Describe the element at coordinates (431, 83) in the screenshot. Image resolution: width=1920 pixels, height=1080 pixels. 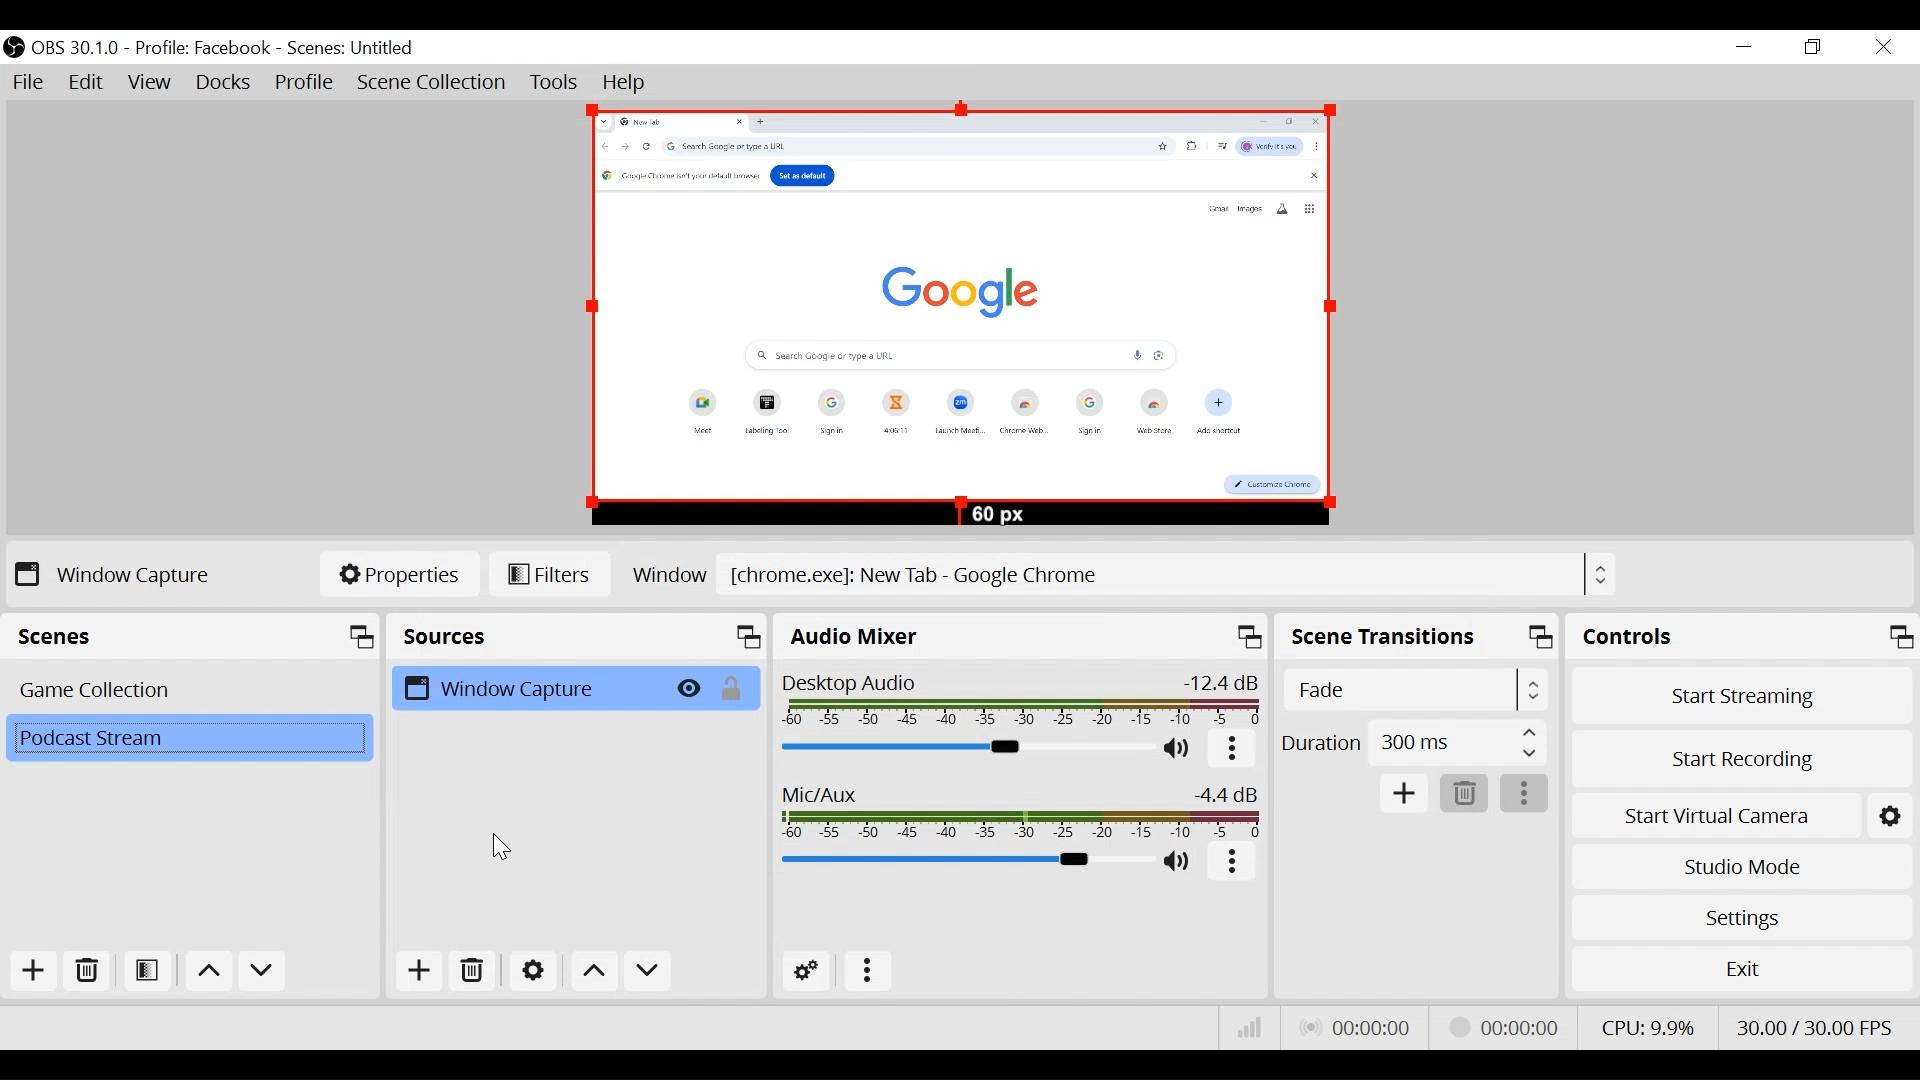
I see `Scene Collection` at that location.